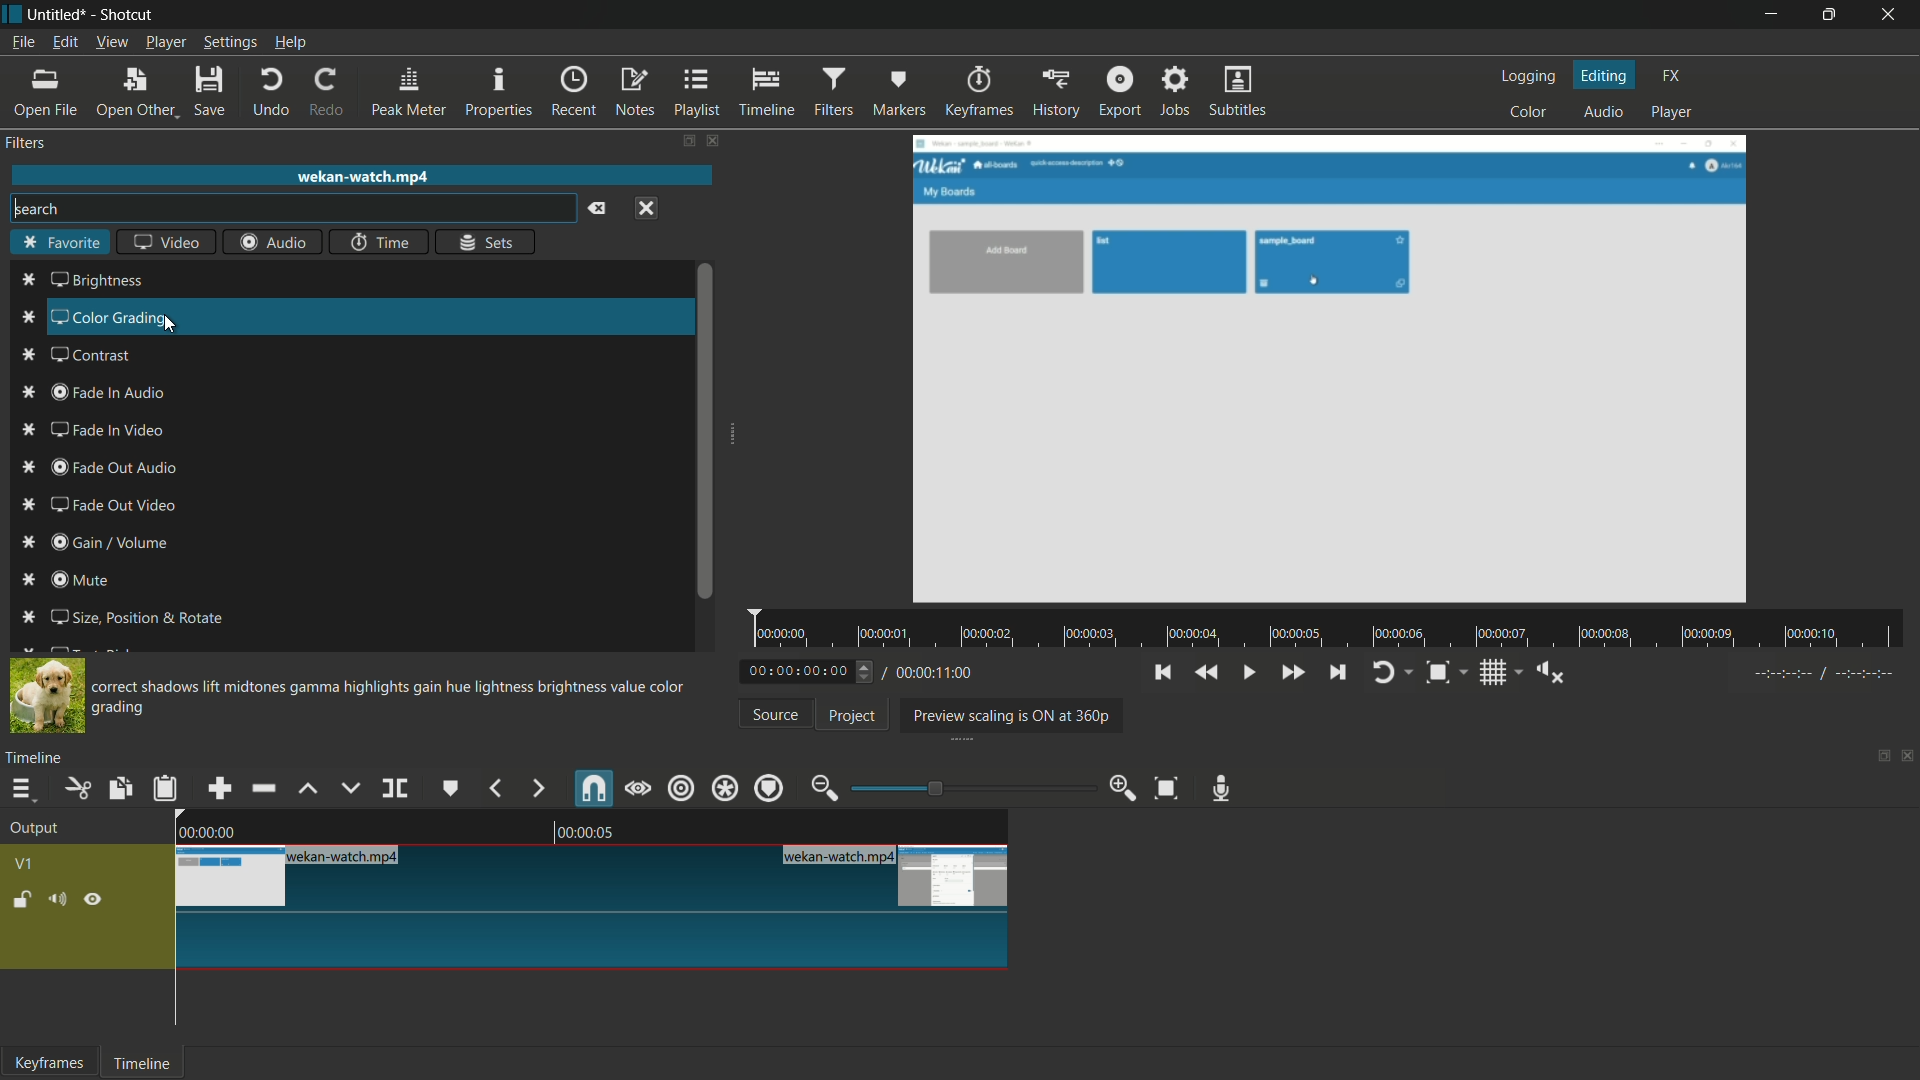 The height and width of the screenshot is (1080, 1920). I want to click on text, so click(394, 697).